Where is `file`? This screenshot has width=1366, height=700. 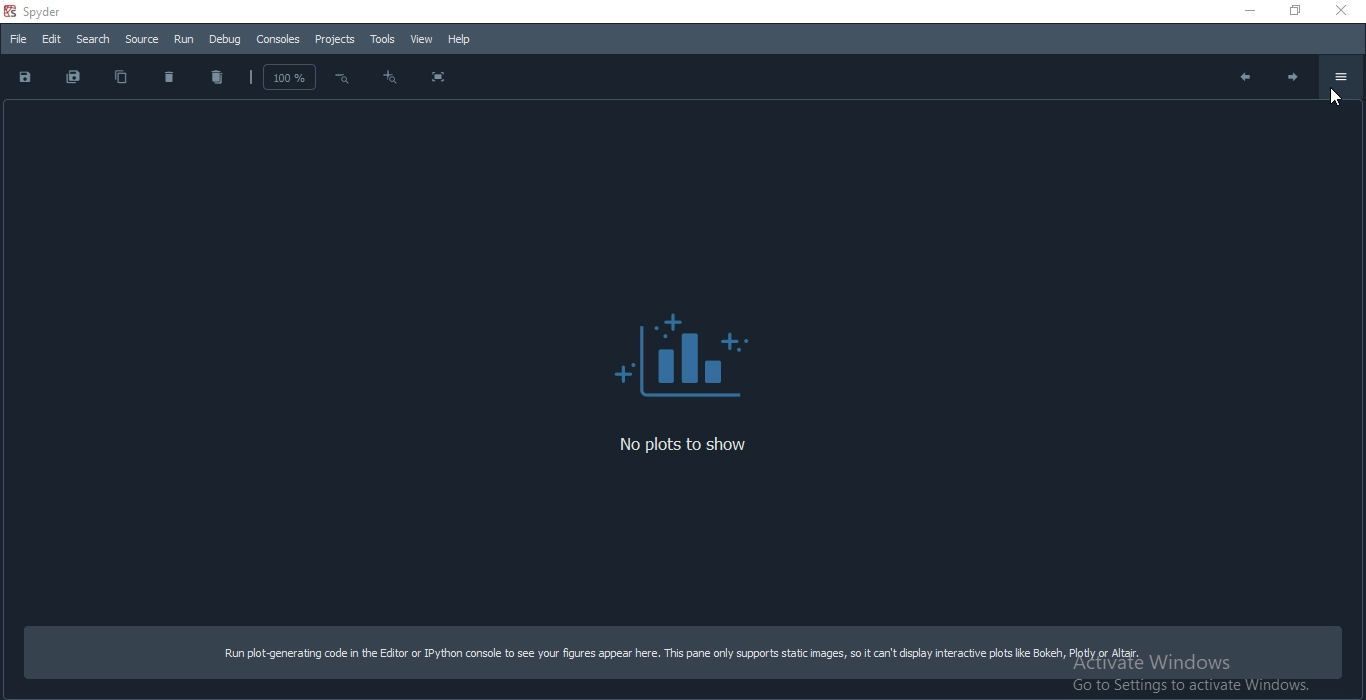
file is located at coordinates (17, 41).